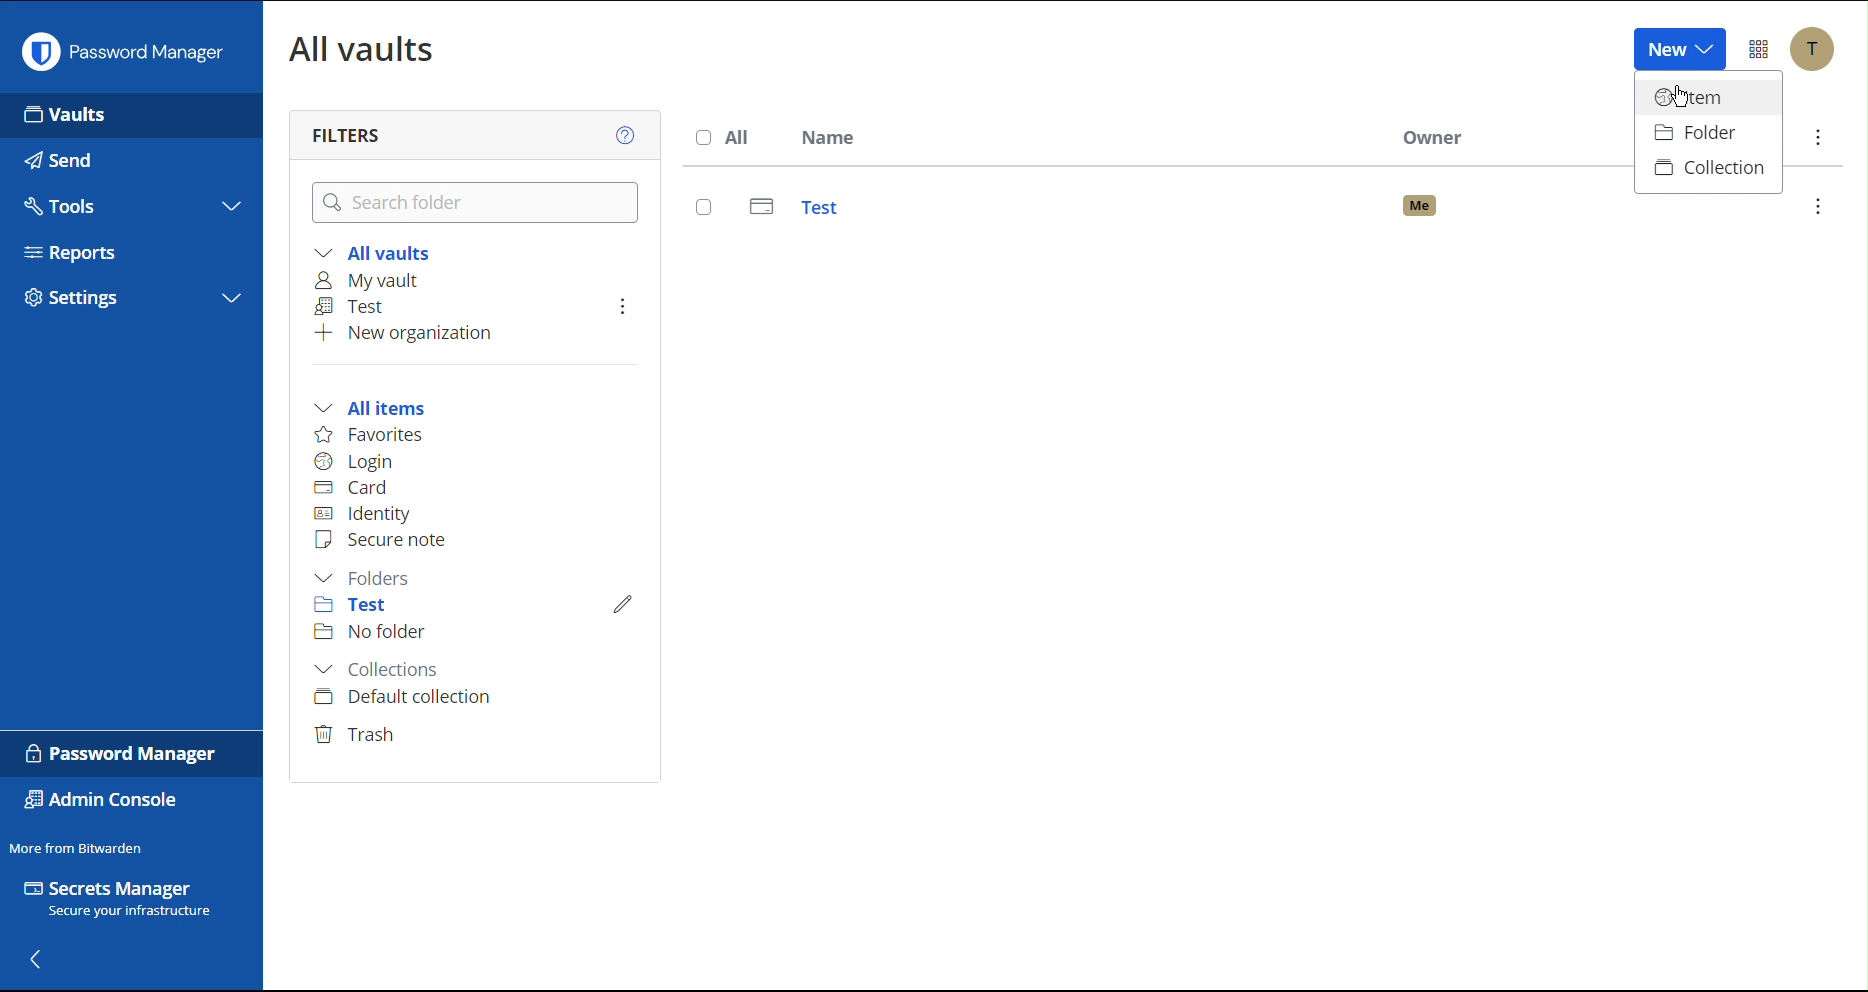 This screenshot has height=992, width=1868. Describe the element at coordinates (1815, 137) in the screenshot. I see `More` at that location.